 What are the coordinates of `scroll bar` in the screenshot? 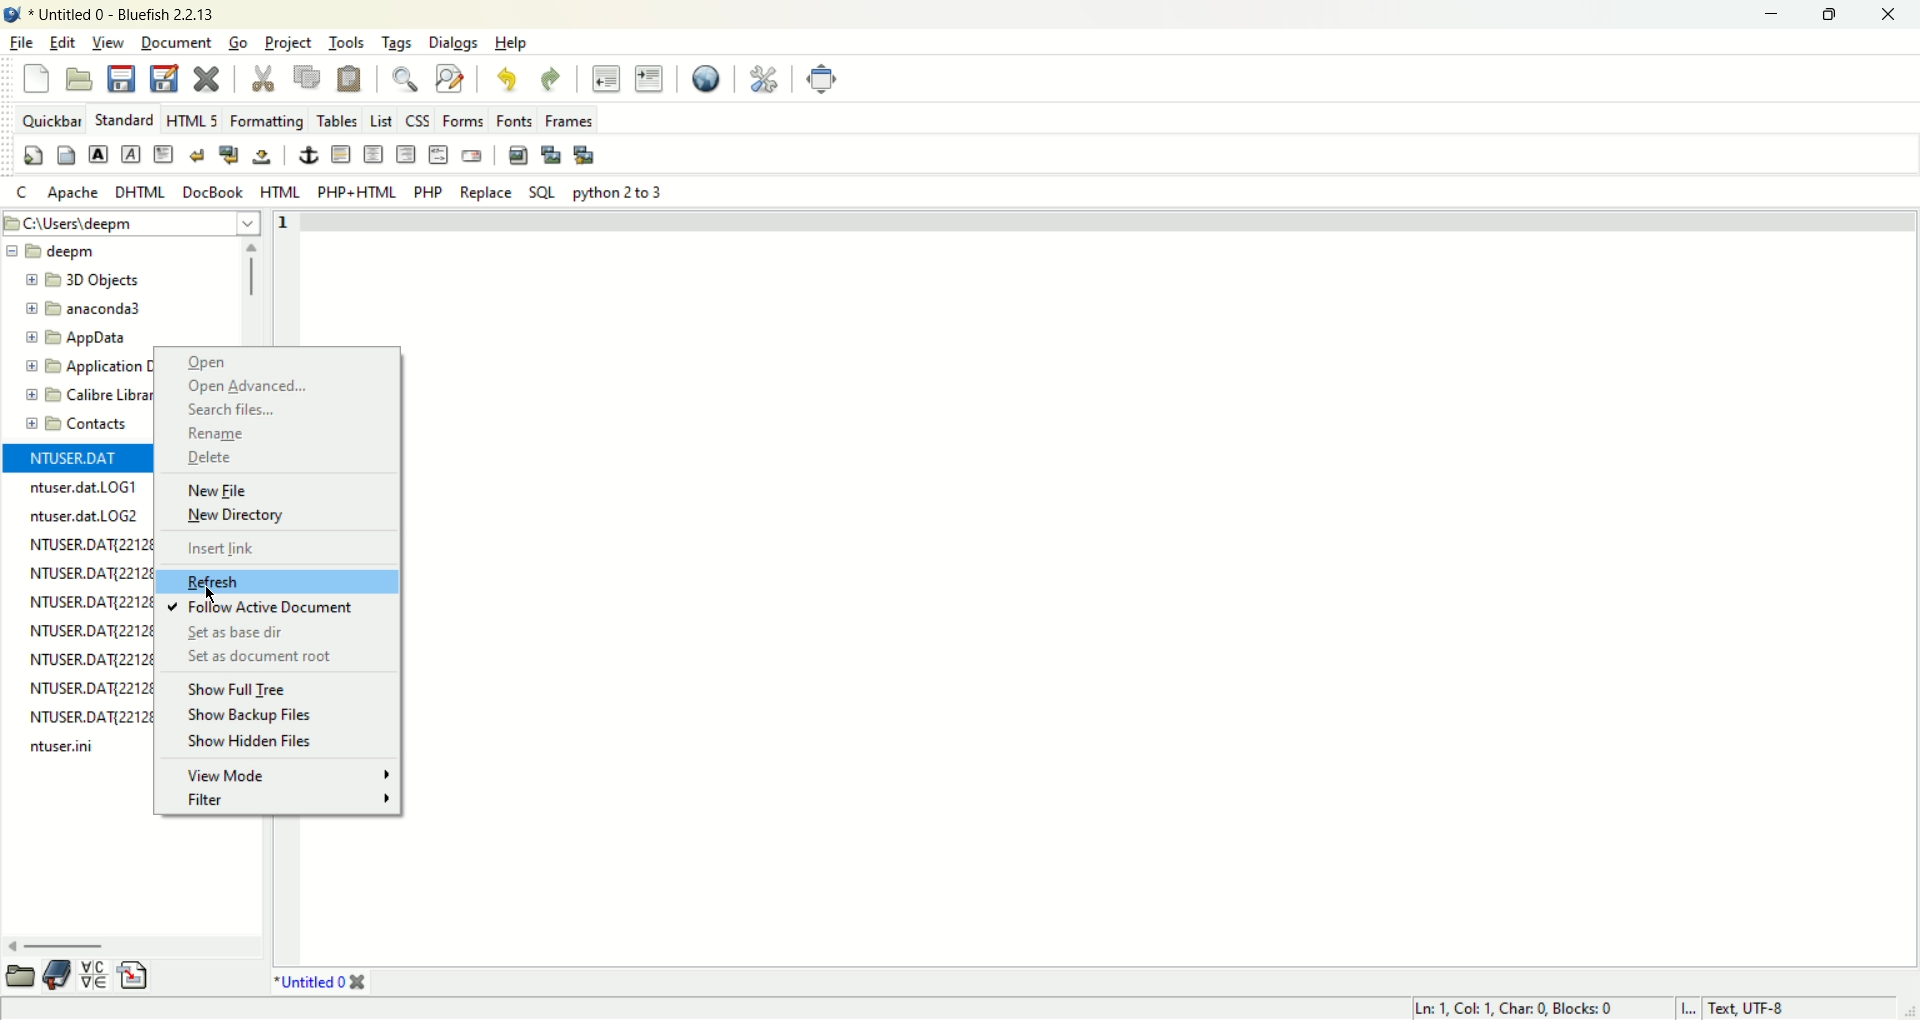 It's located at (132, 949).